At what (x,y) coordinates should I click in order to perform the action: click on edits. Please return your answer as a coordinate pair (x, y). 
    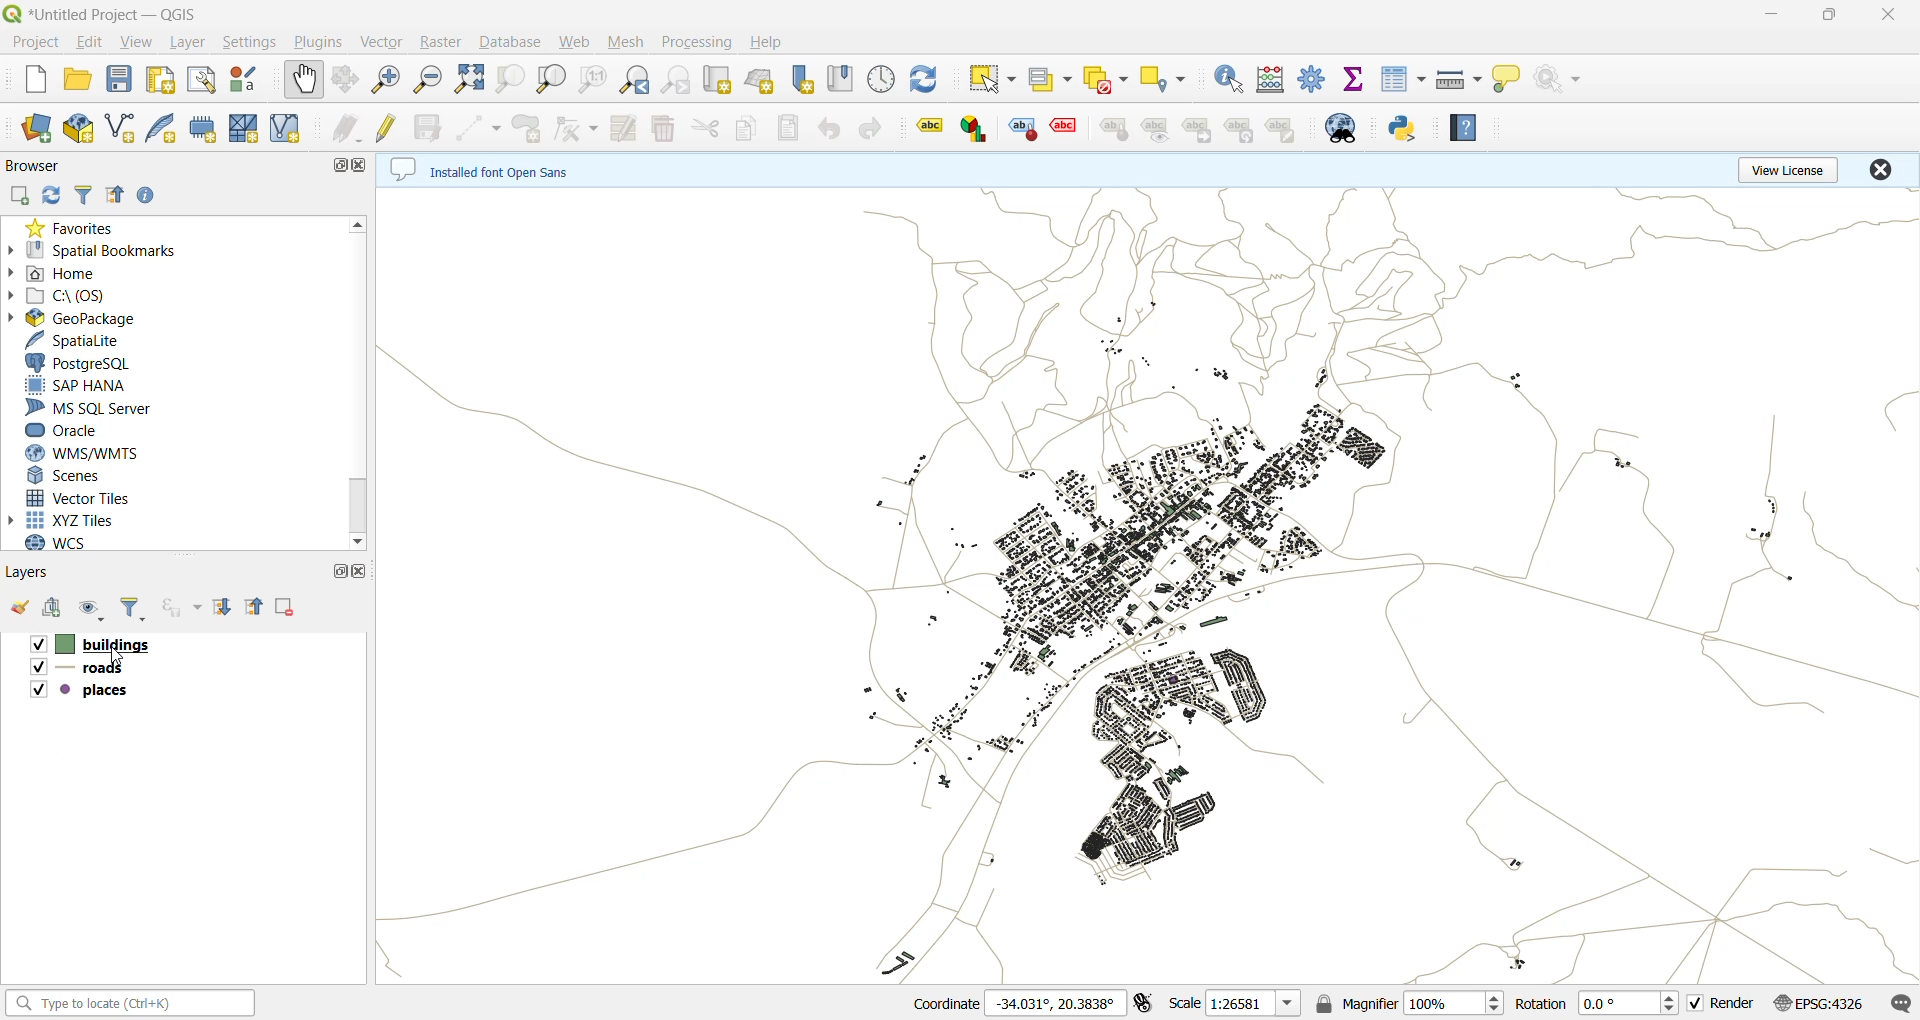
    Looking at the image, I should click on (351, 129).